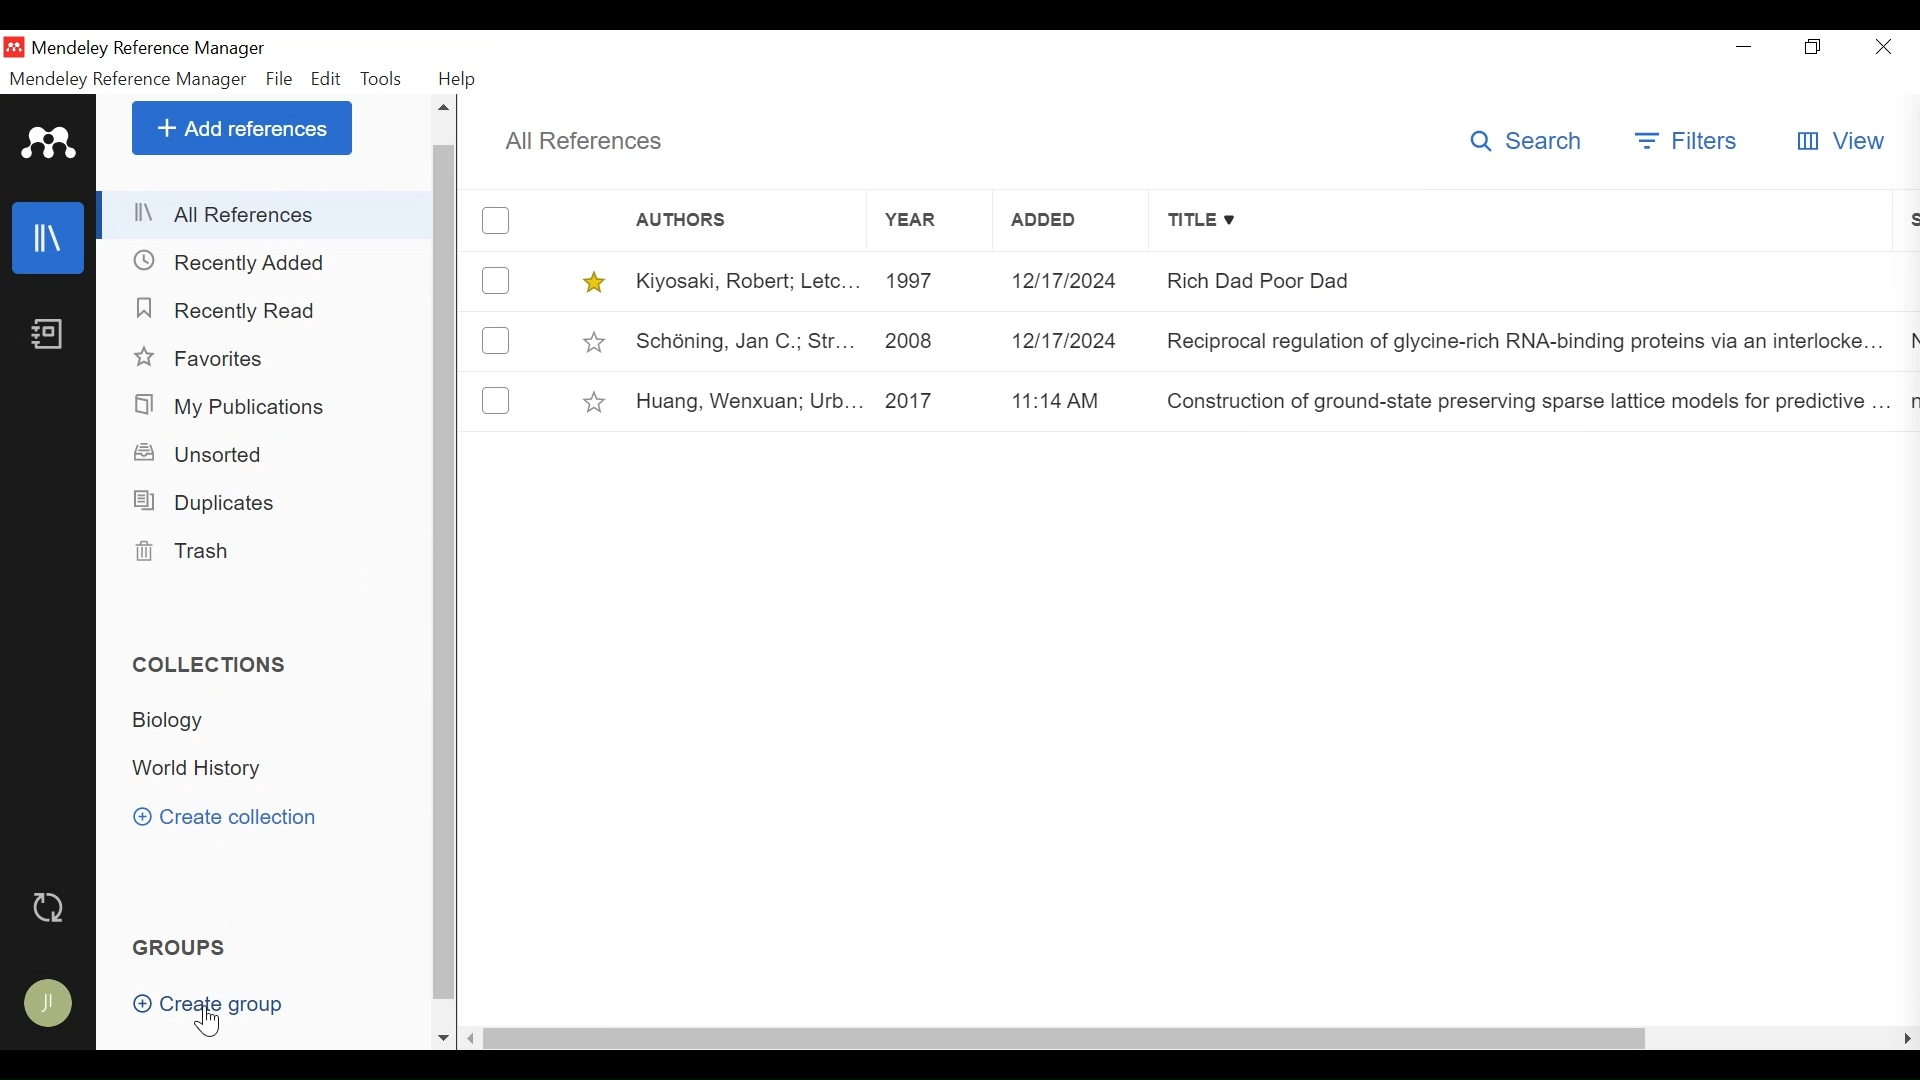  Describe the element at coordinates (1526, 400) in the screenshot. I see `Construction of ground-state preserving sparse lattice models for predictive..` at that location.